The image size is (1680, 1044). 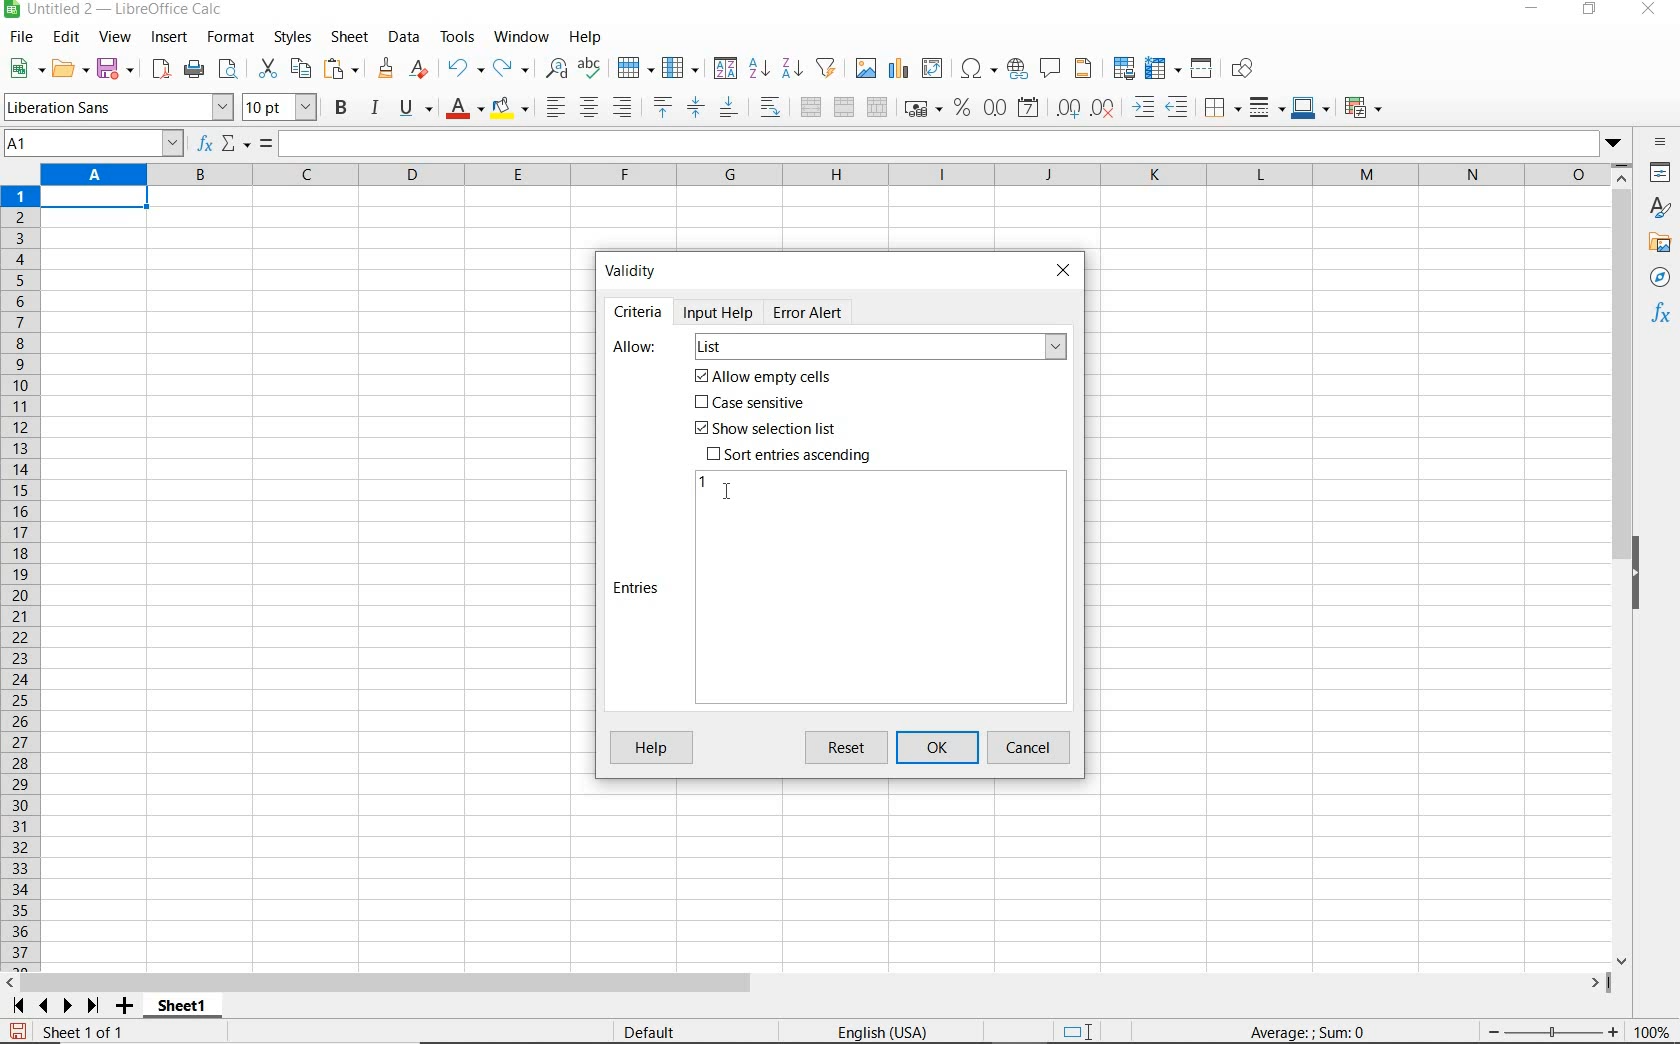 I want to click on Entries, so click(x=638, y=588).